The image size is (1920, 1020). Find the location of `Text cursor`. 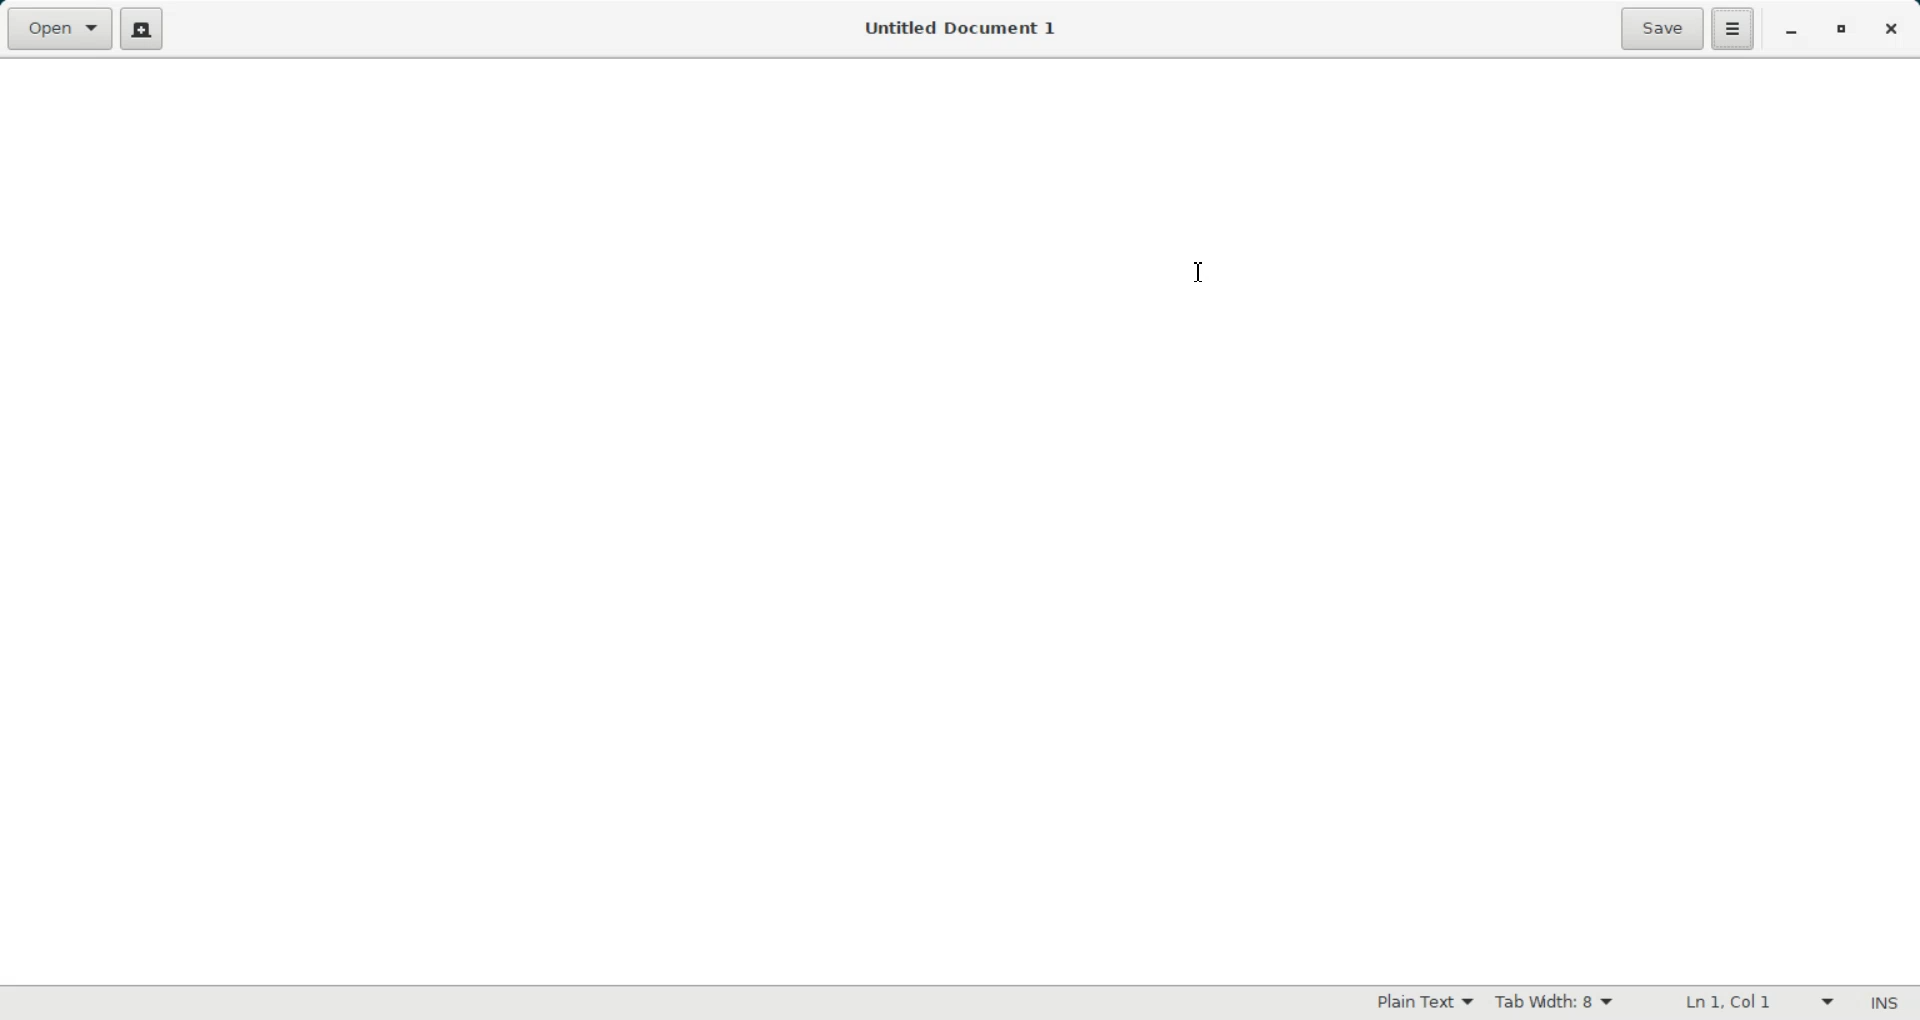

Text cursor is located at coordinates (1202, 271).